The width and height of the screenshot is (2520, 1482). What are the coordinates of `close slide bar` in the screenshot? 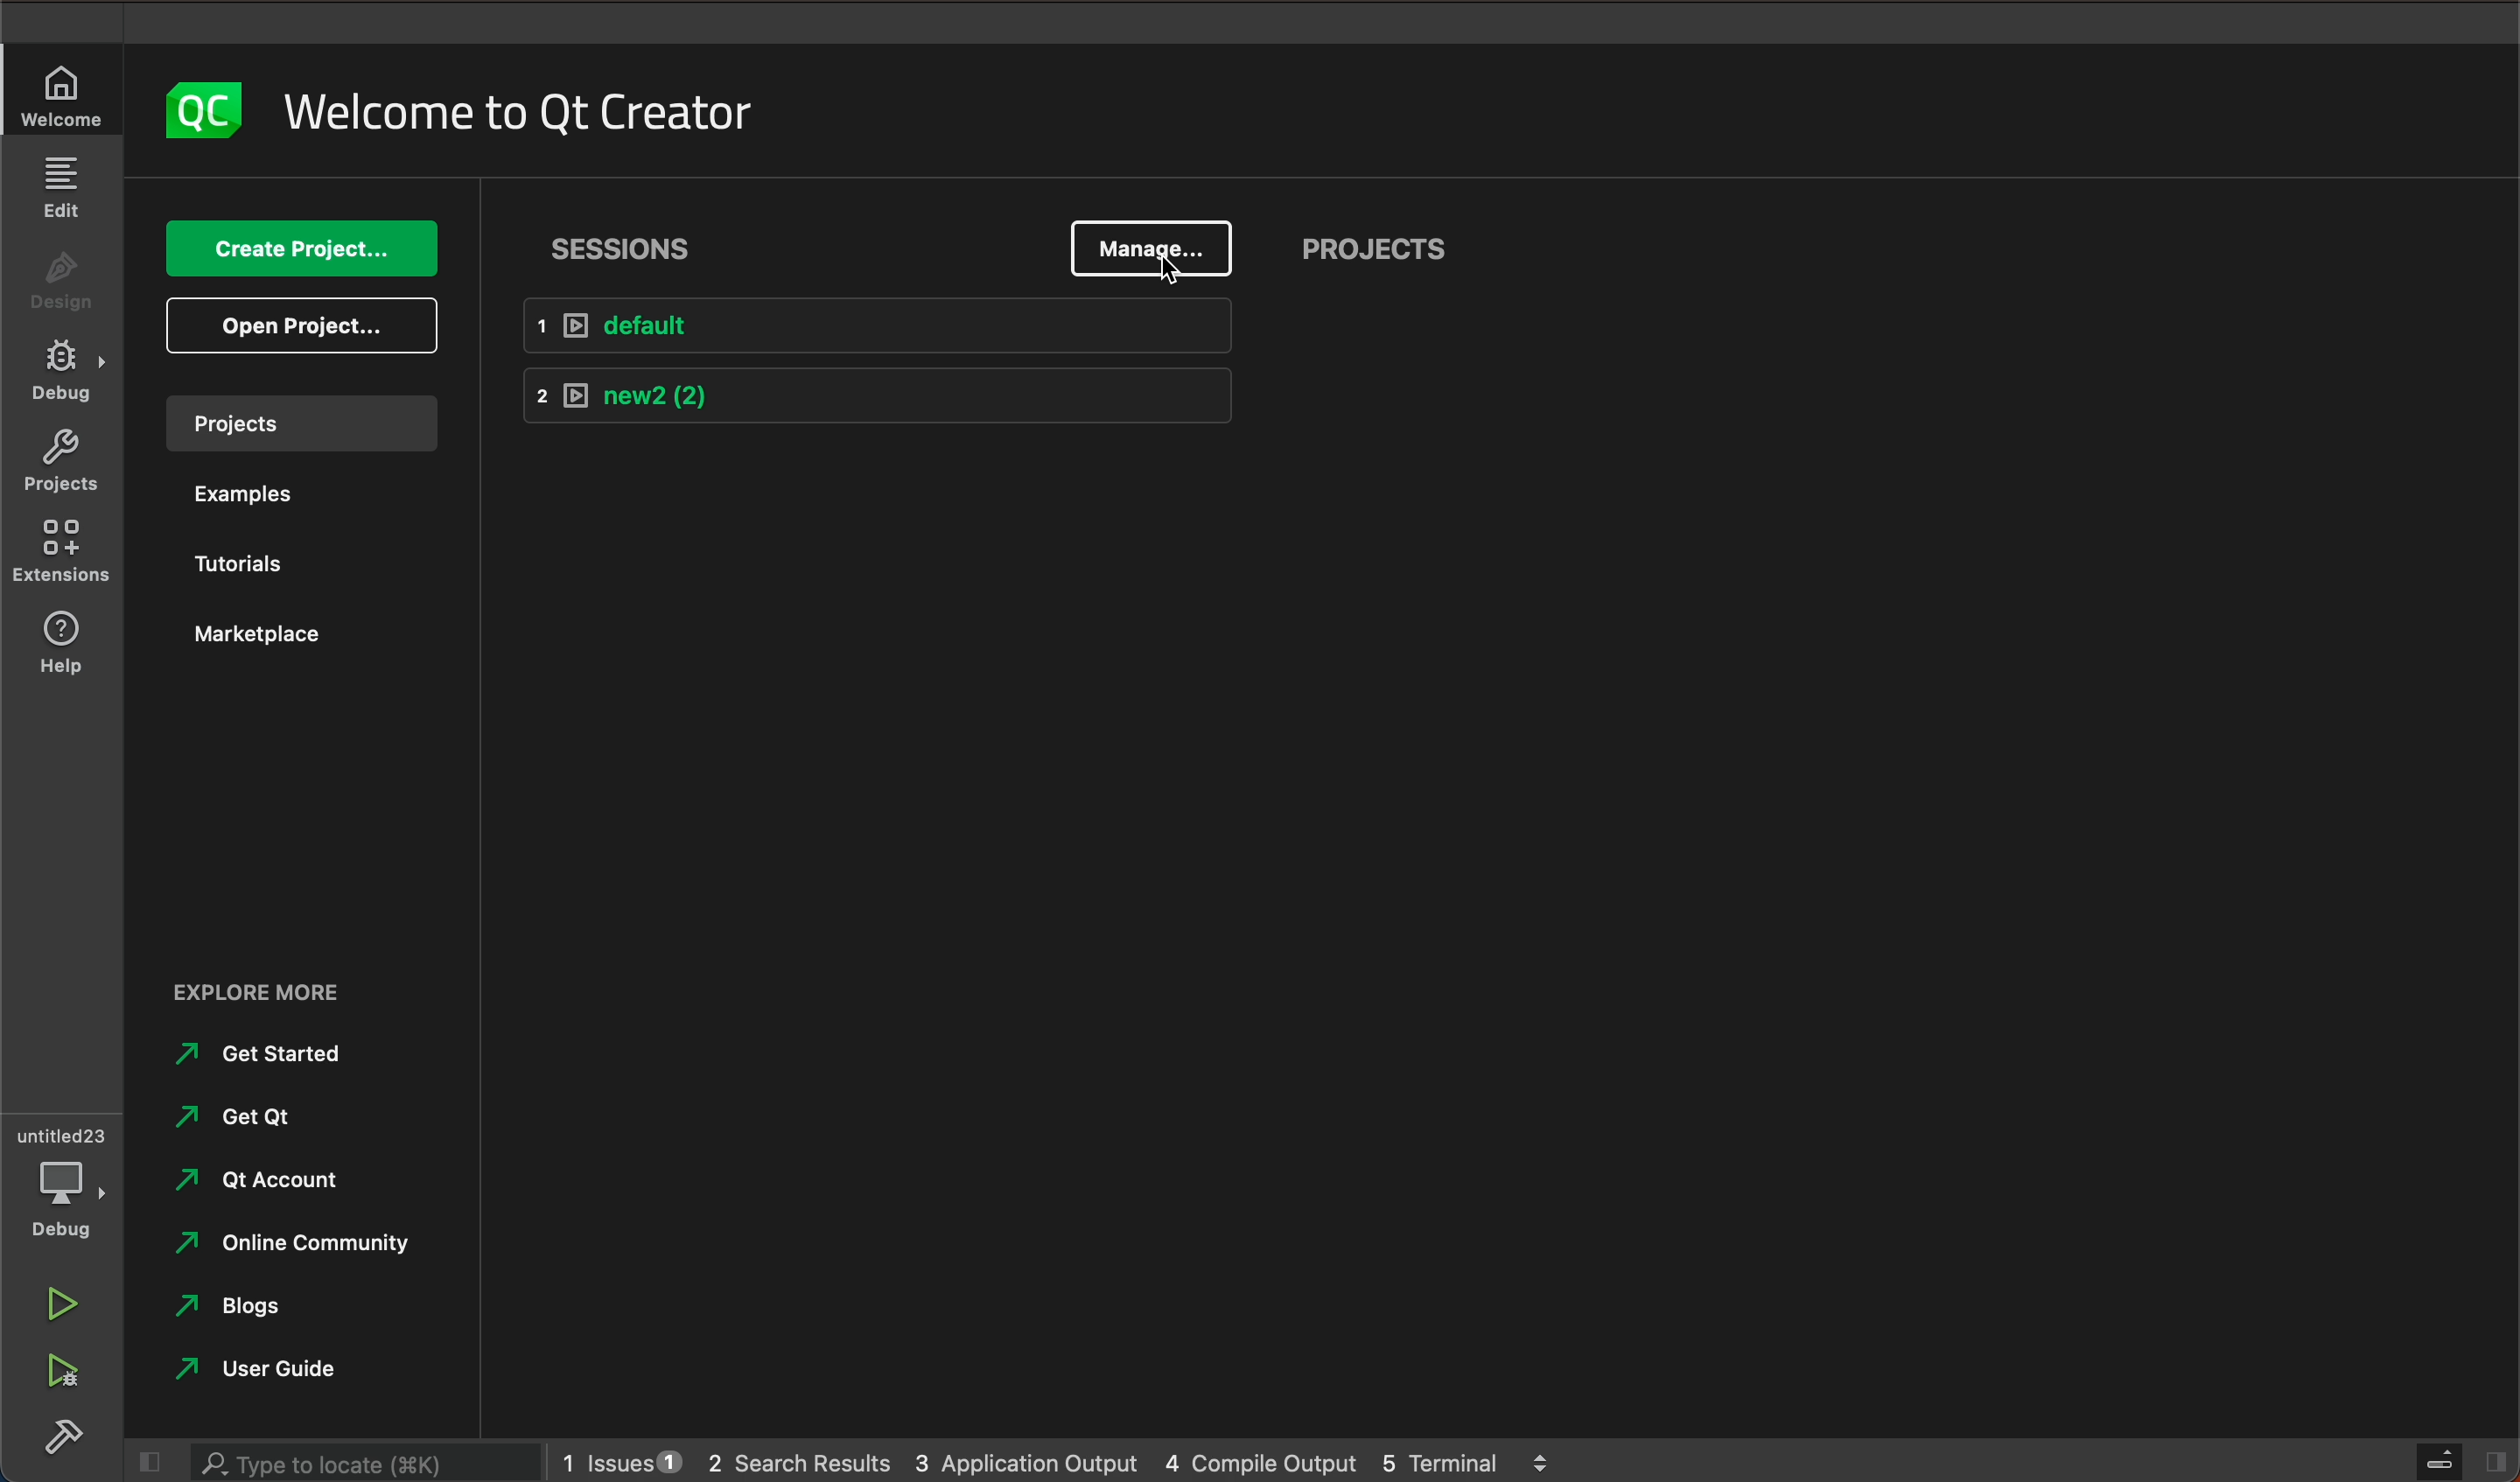 It's located at (144, 1459).